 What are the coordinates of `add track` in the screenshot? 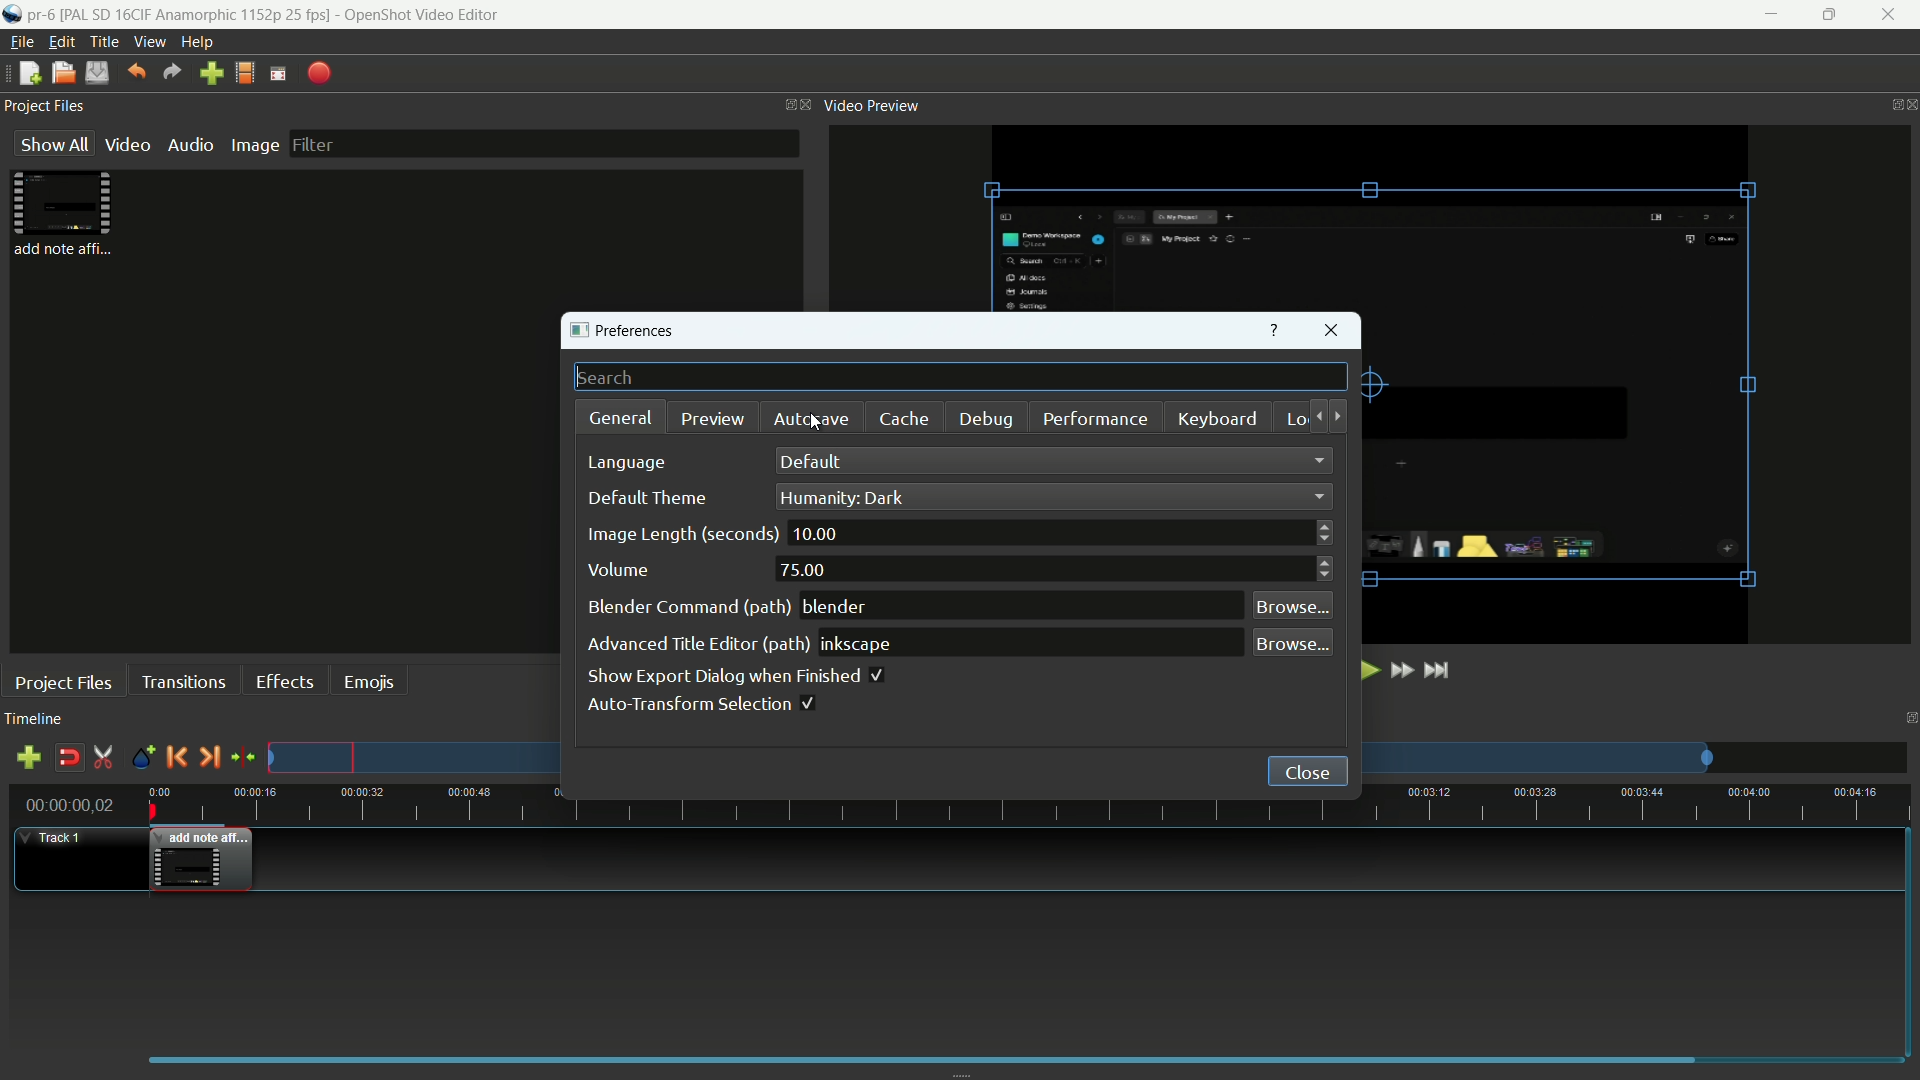 It's located at (27, 758).